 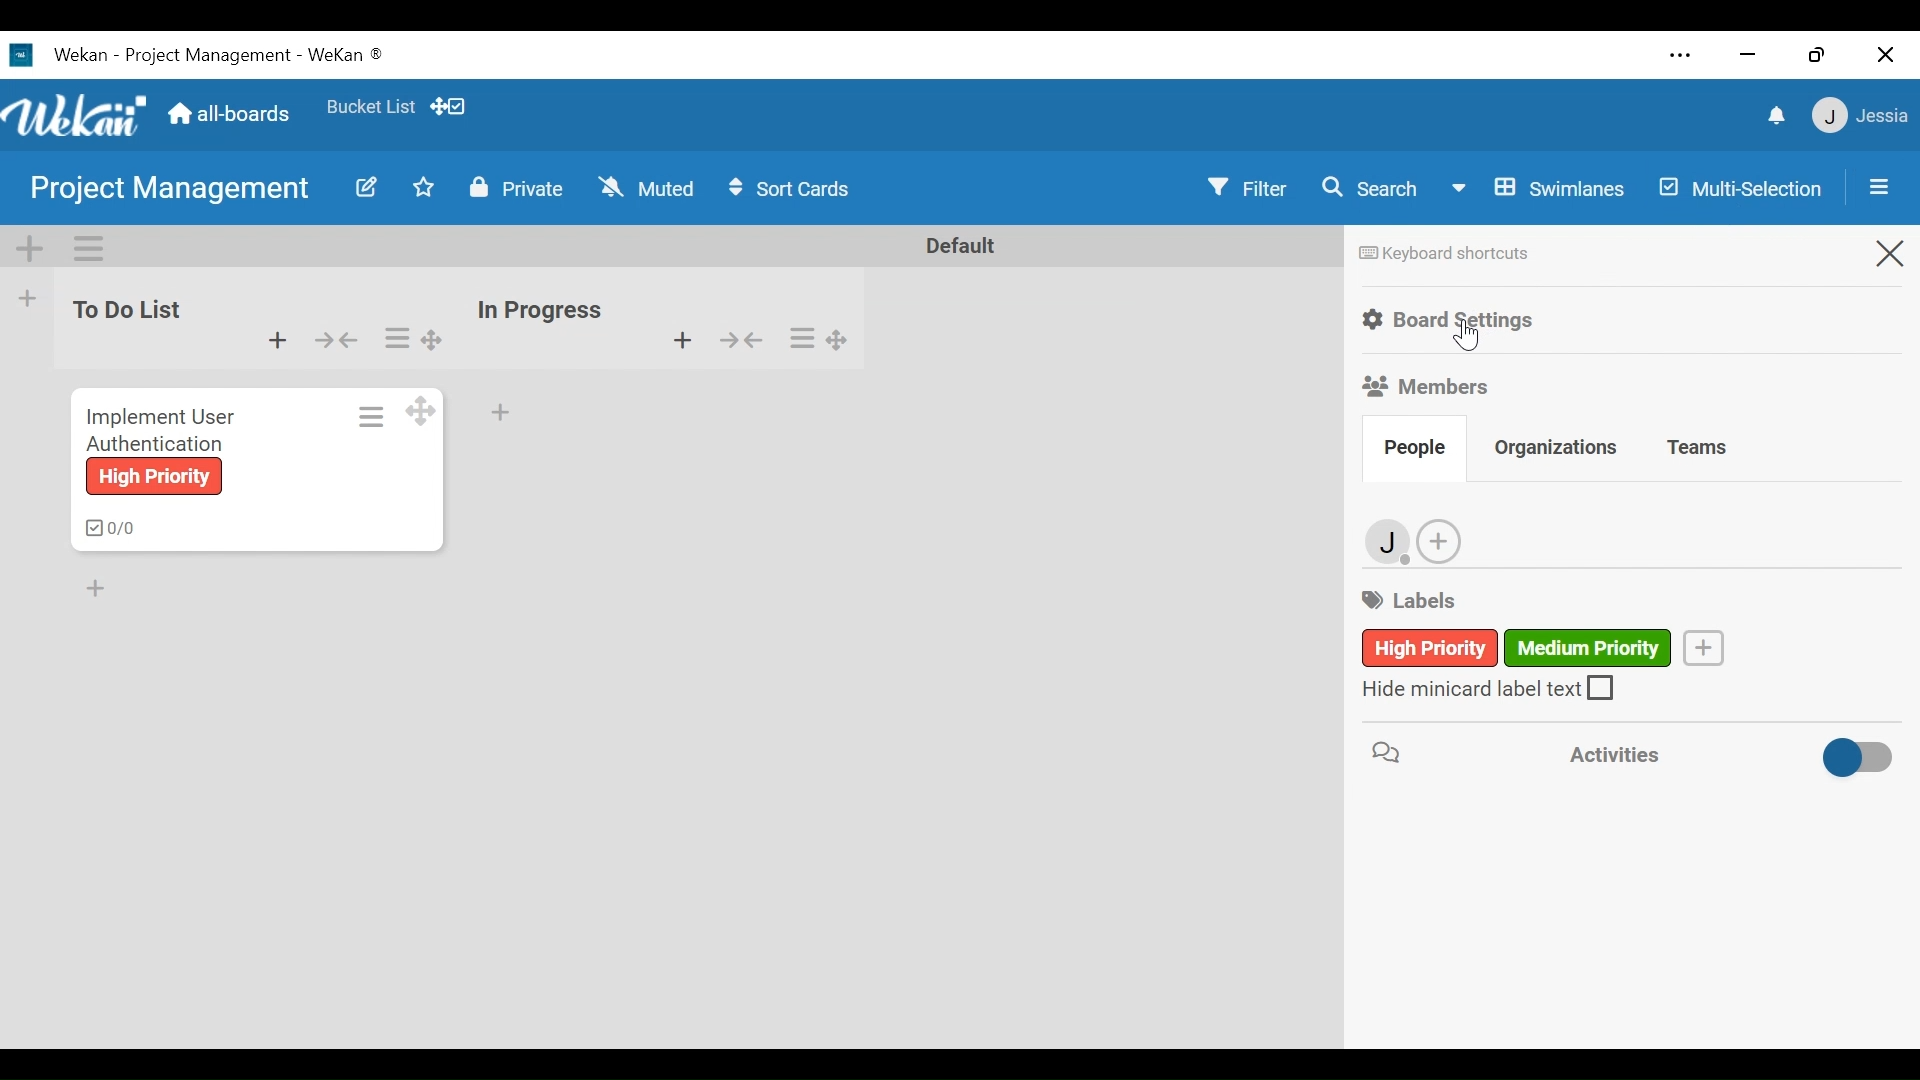 I want to click on Collapse, so click(x=738, y=340).